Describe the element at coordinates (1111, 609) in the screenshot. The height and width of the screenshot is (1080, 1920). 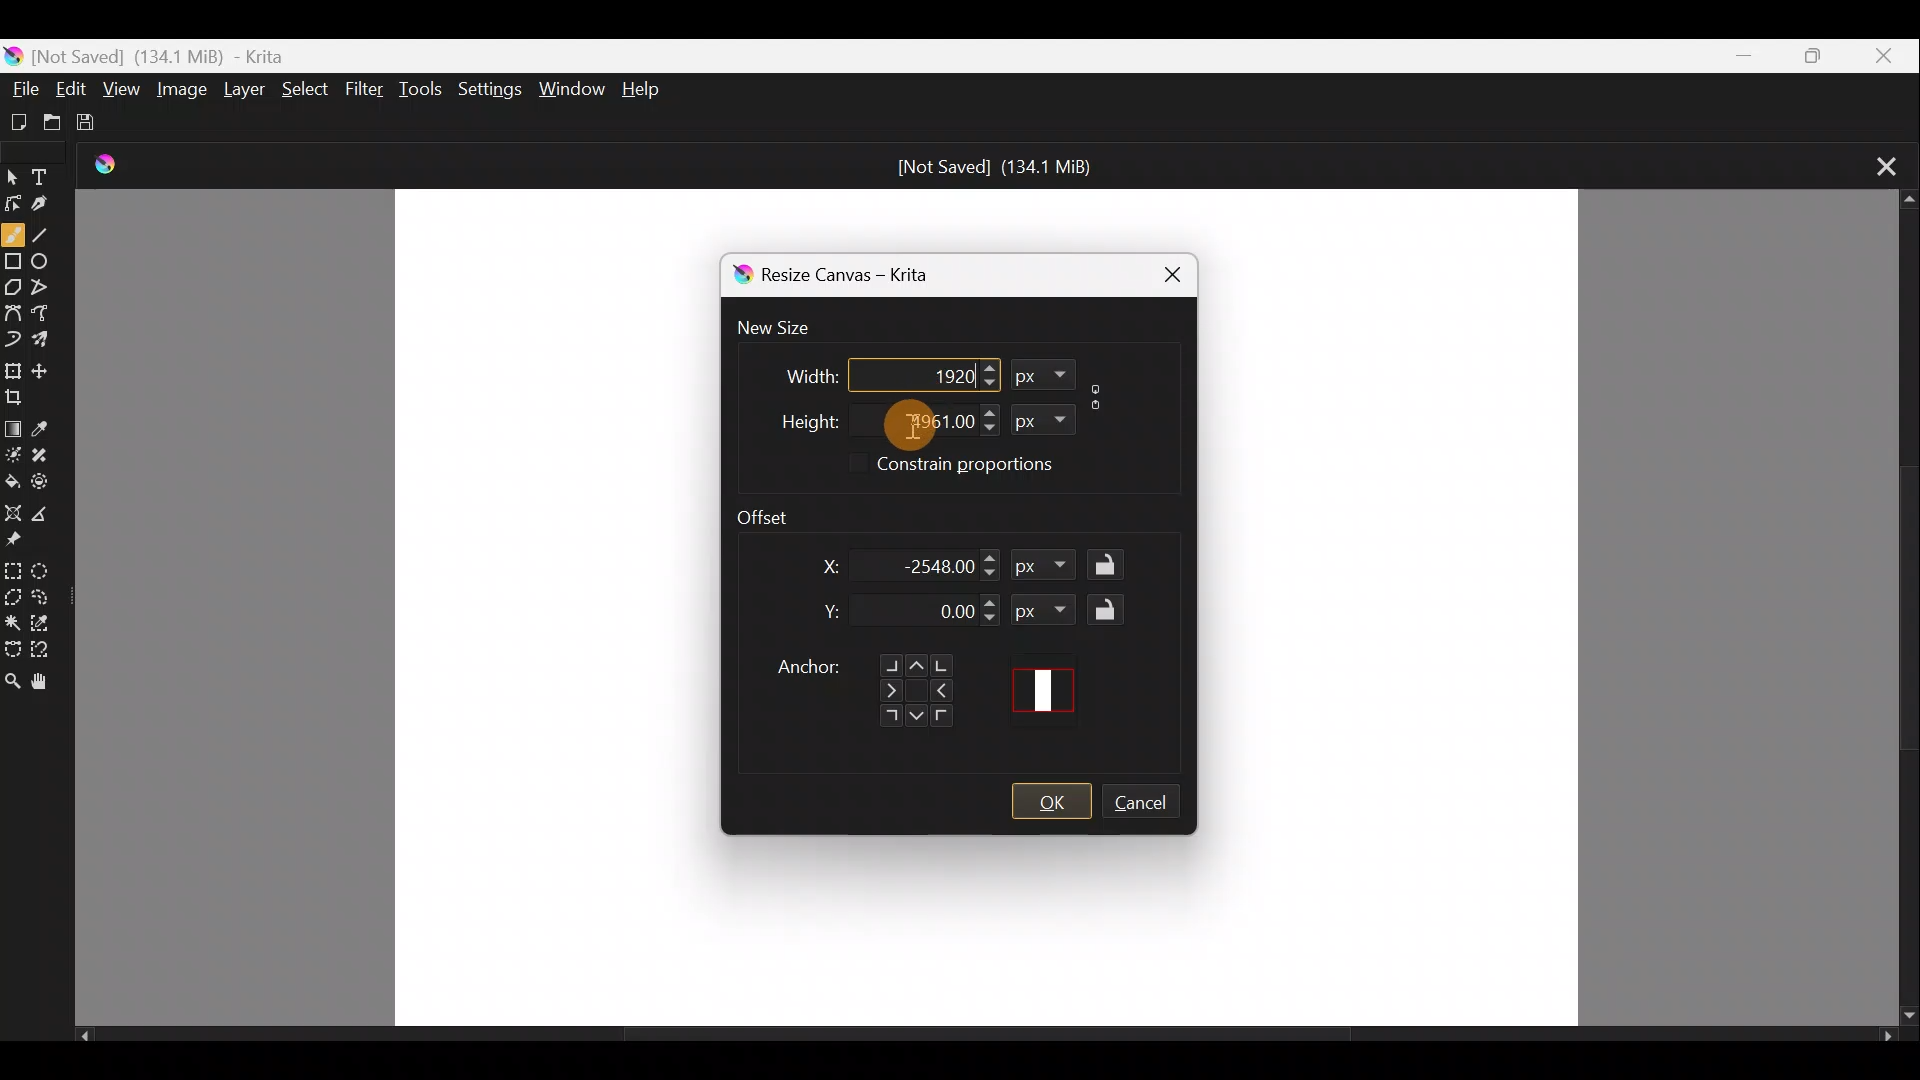
I see `Lock/Unlock` at that location.